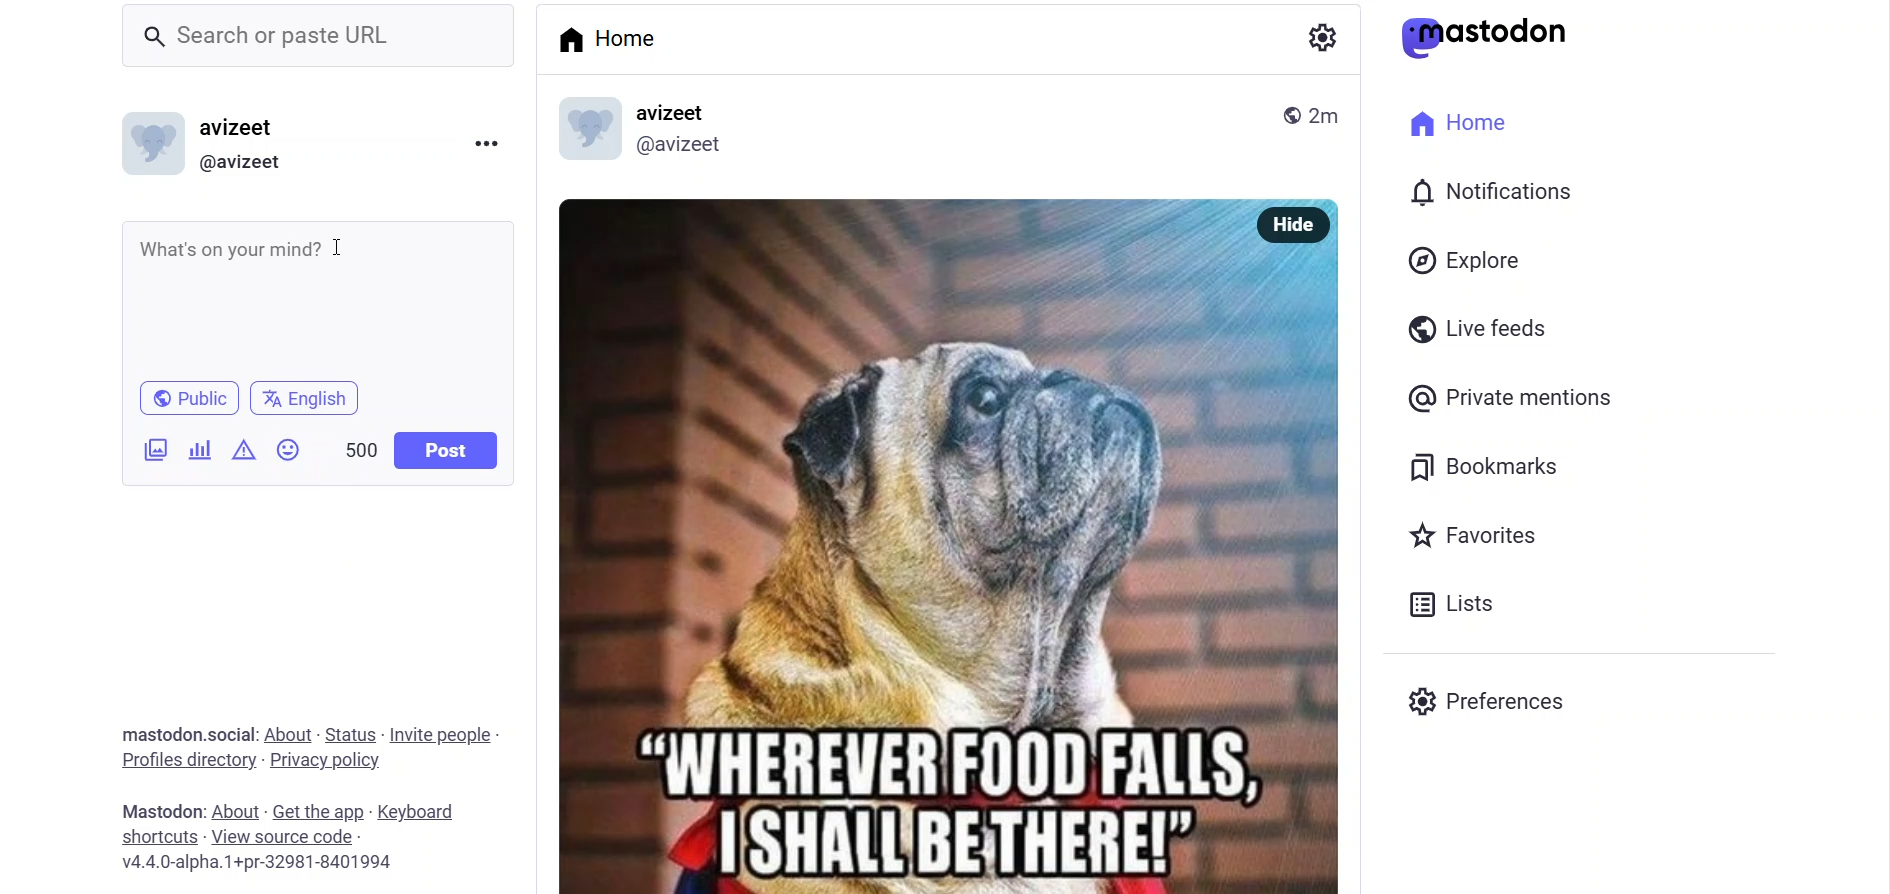 The width and height of the screenshot is (1890, 894). I want to click on social, so click(233, 734).